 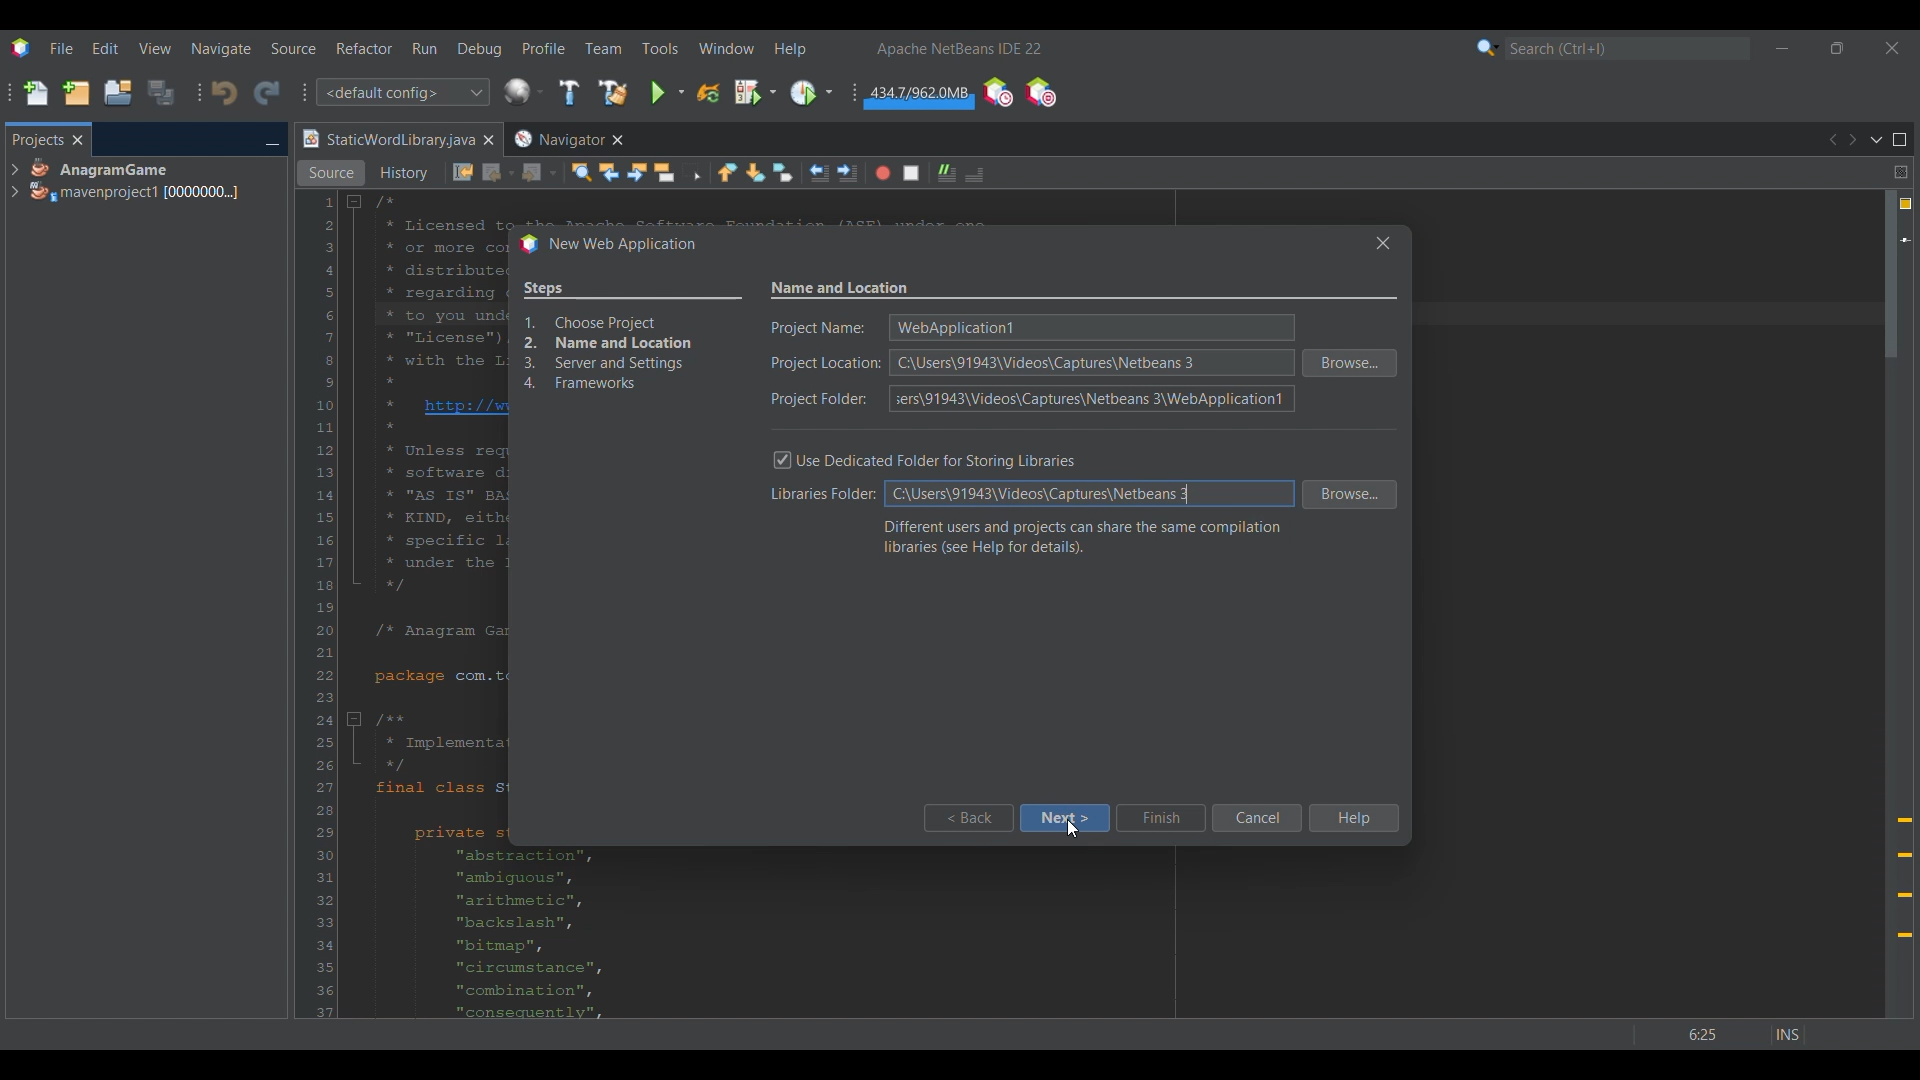 What do you see at coordinates (499, 173) in the screenshot?
I see `Back` at bounding box center [499, 173].